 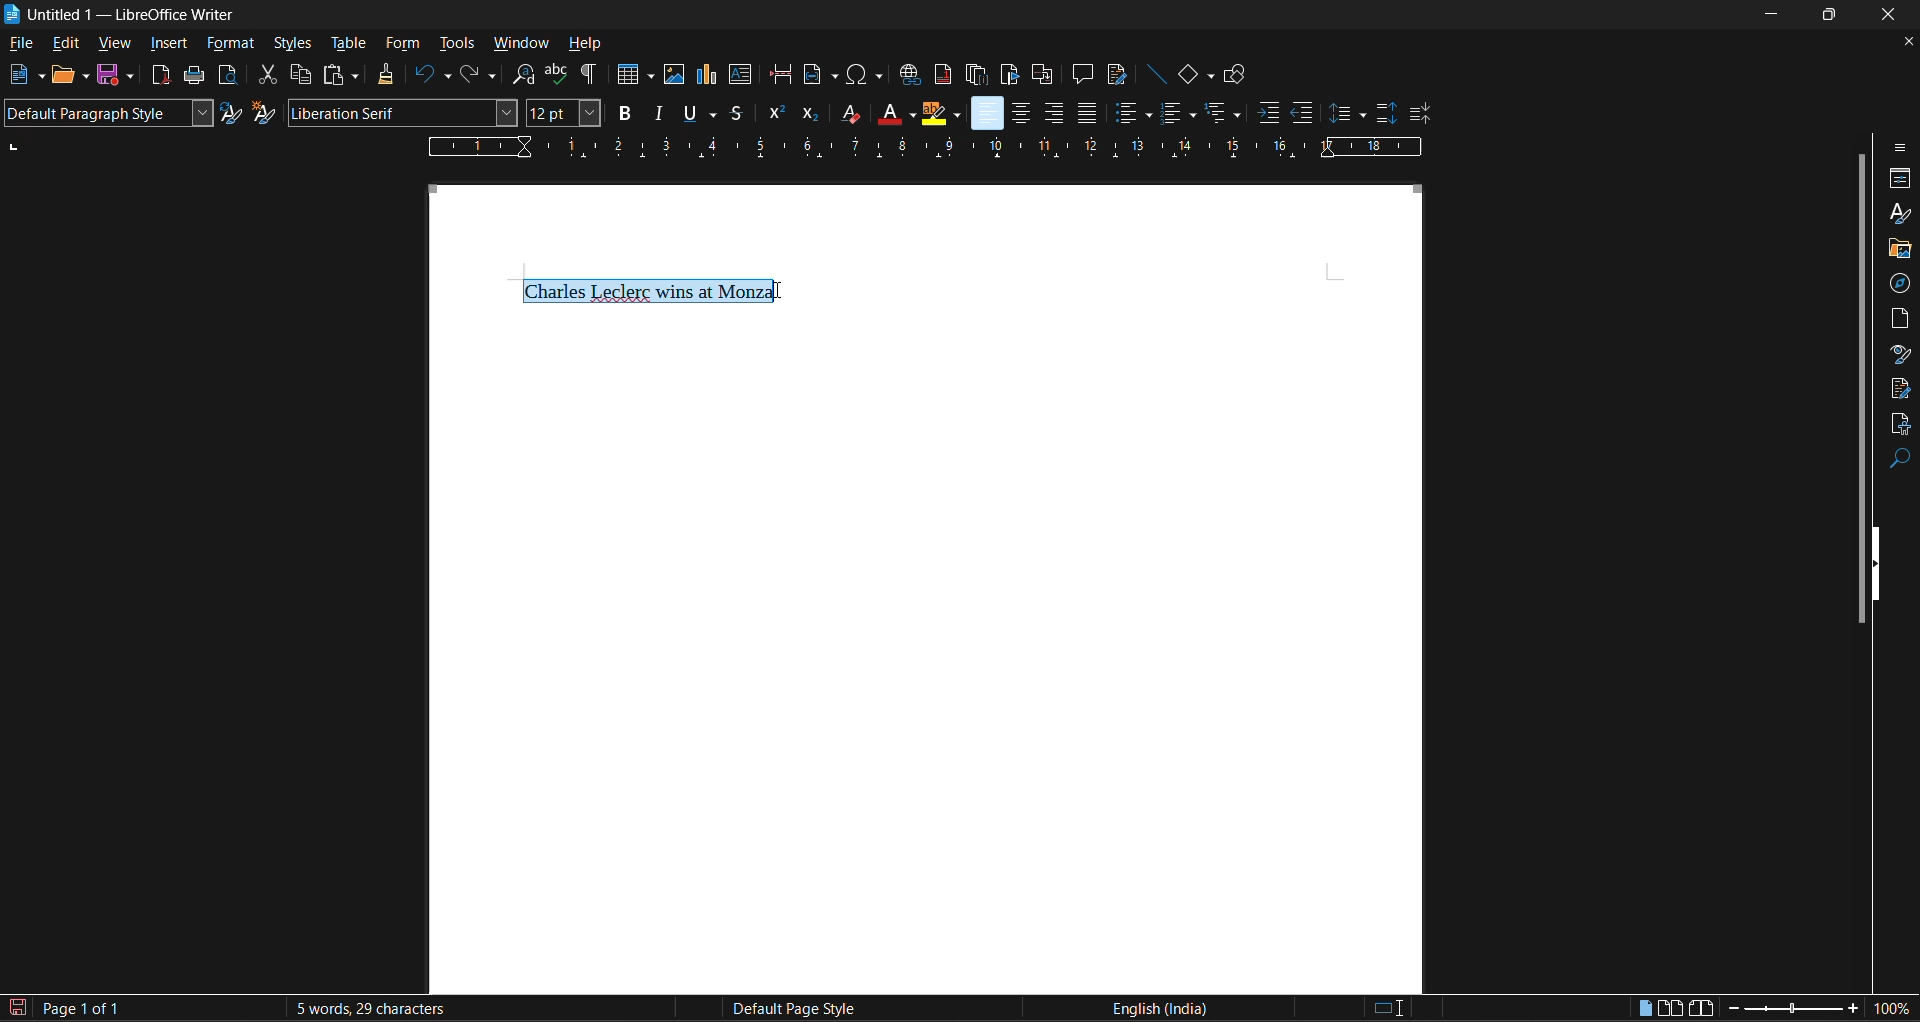 What do you see at coordinates (1240, 76) in the screenshot?
I see `show draw functions` at bounding box center [1240, 76].